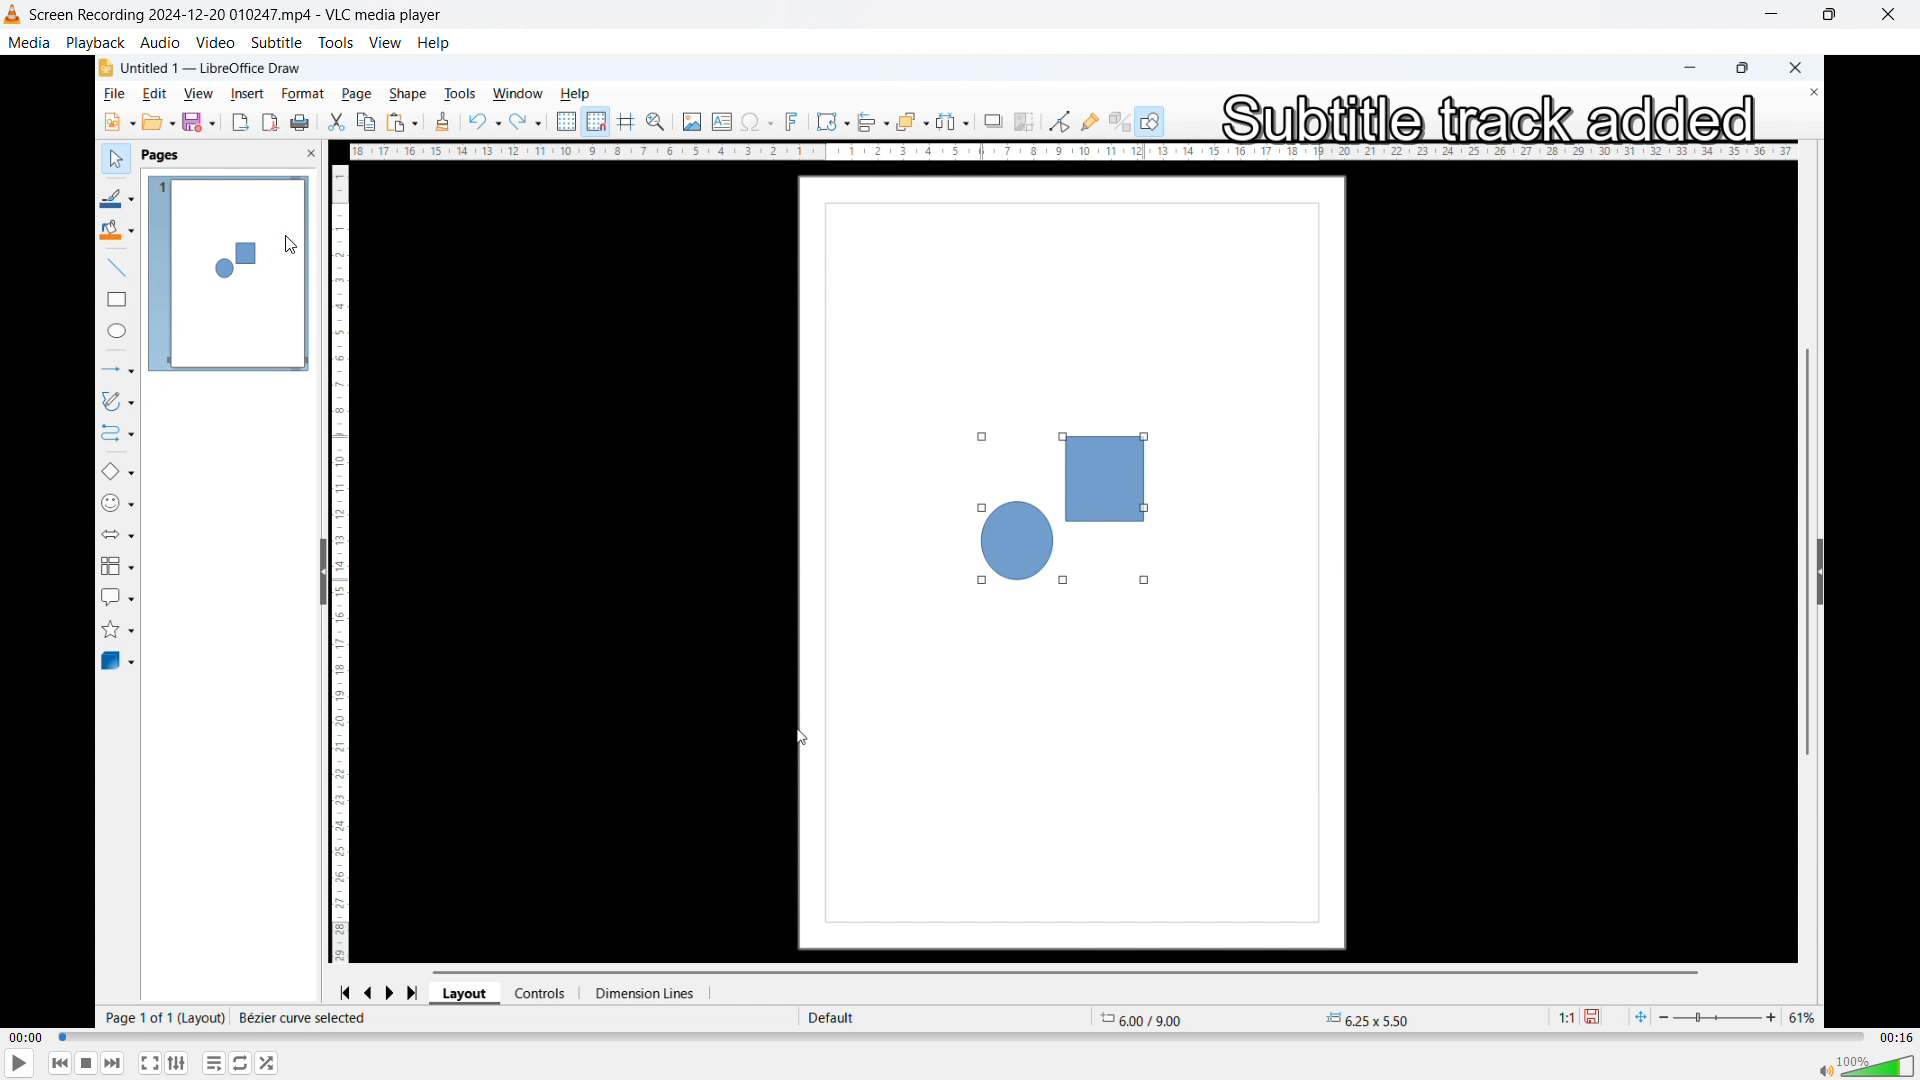  What do you see at coordinates (119, 473) in the screenshot?
I see `basic shapes` at bounding box center [119, 473].